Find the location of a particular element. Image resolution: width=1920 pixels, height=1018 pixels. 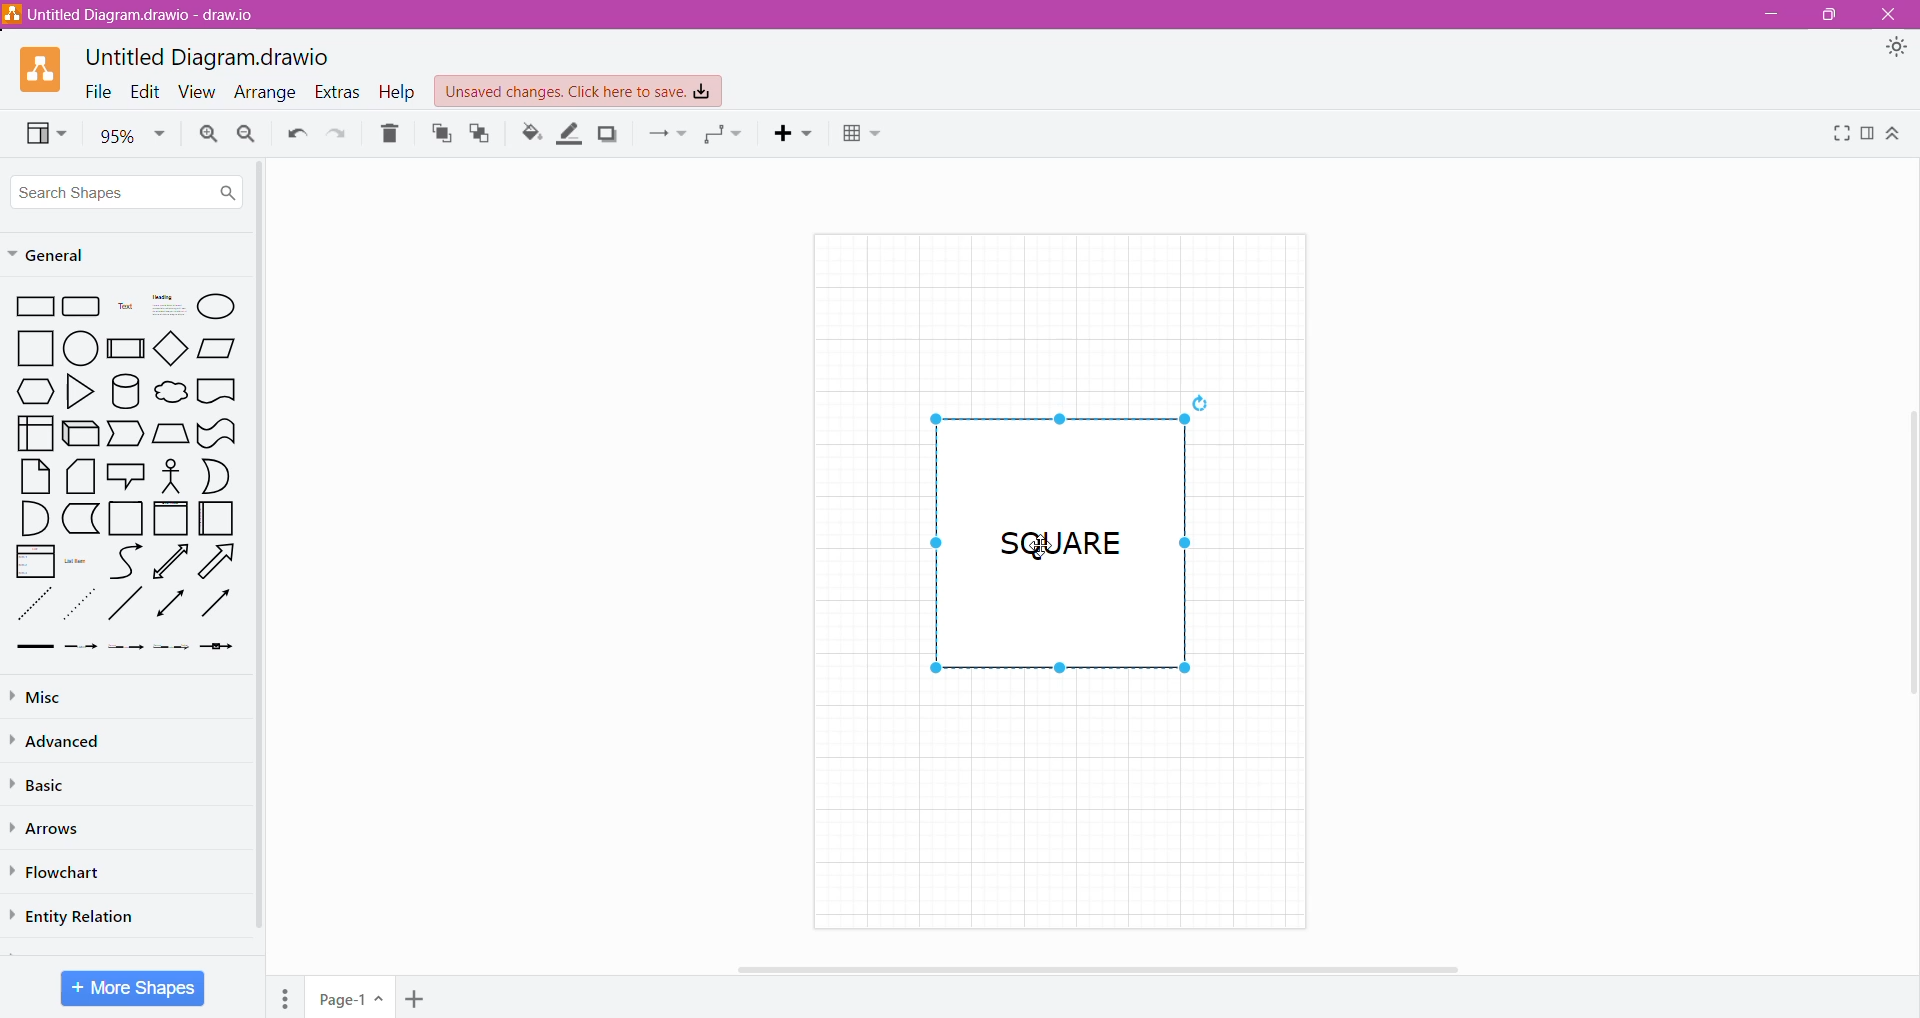

Text is located at coordinates (125, 308).